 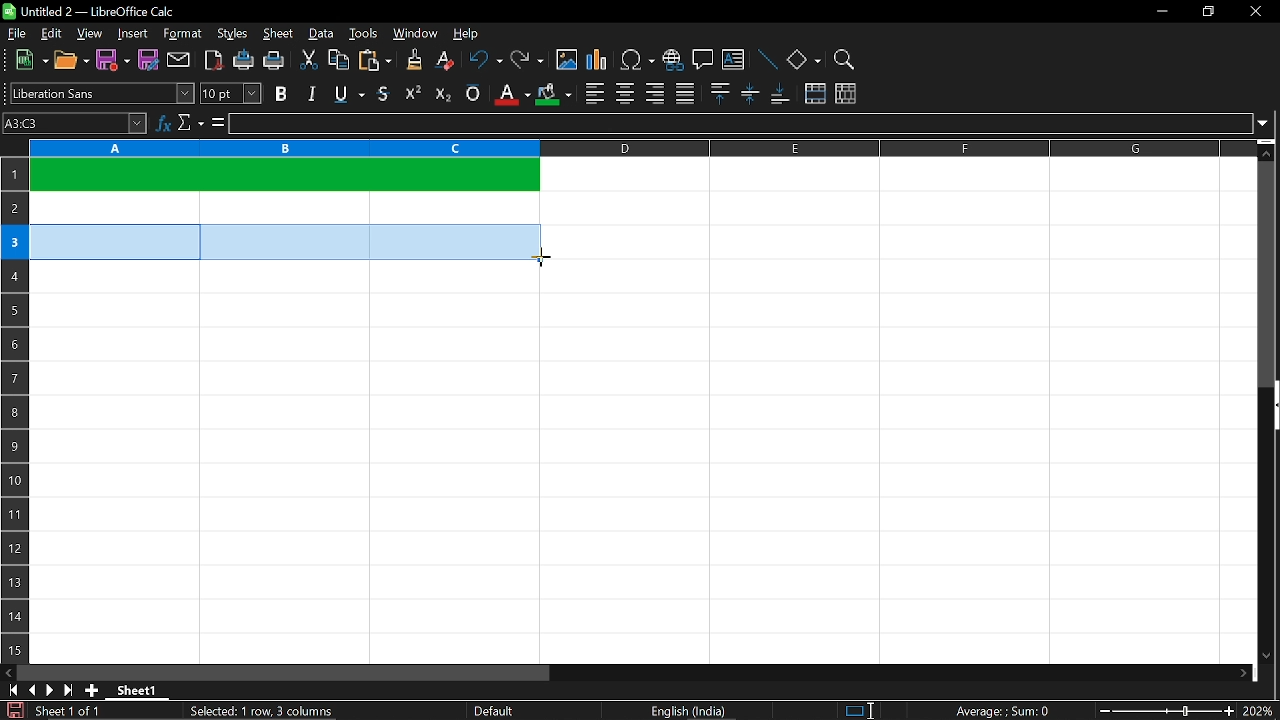 I want to click on current zoom, so click(x=1260, y=712).